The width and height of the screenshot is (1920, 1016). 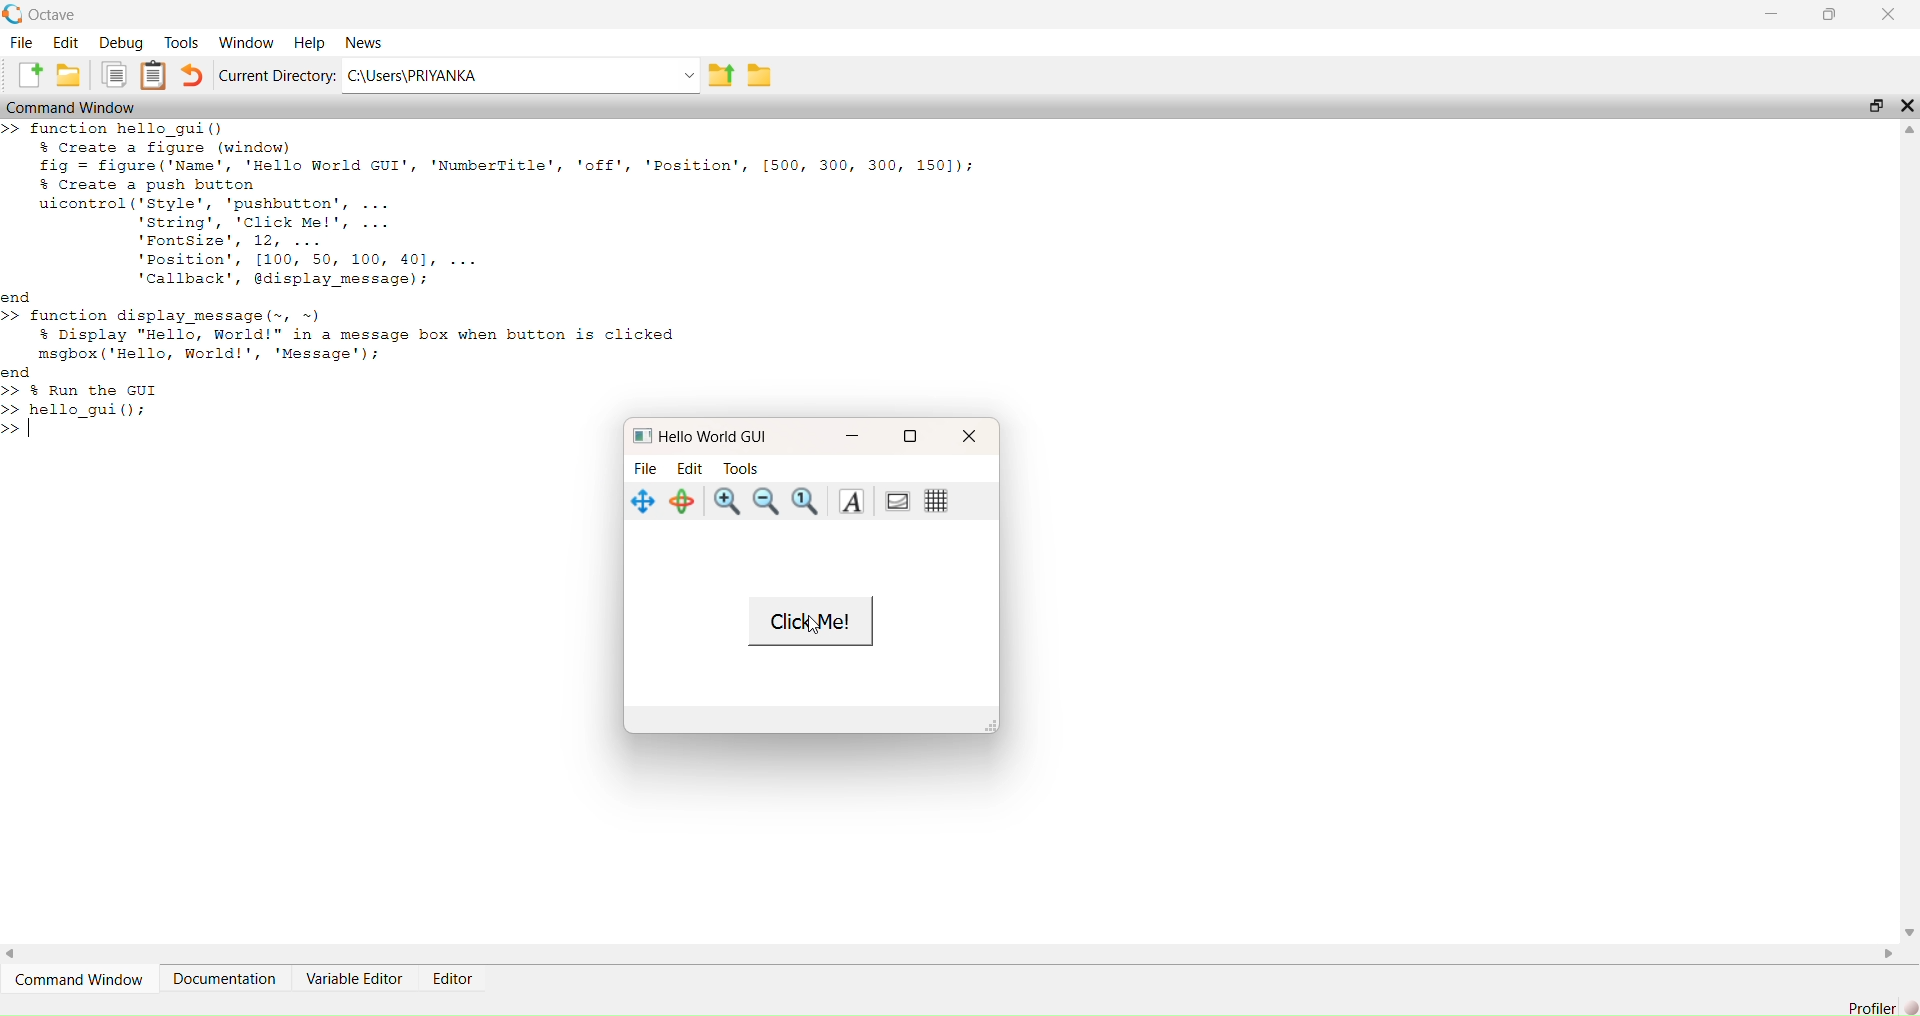 What do you see at coordinates (935, 503) in the screenshot?
I see `grid` at bounding box center [935, 503].